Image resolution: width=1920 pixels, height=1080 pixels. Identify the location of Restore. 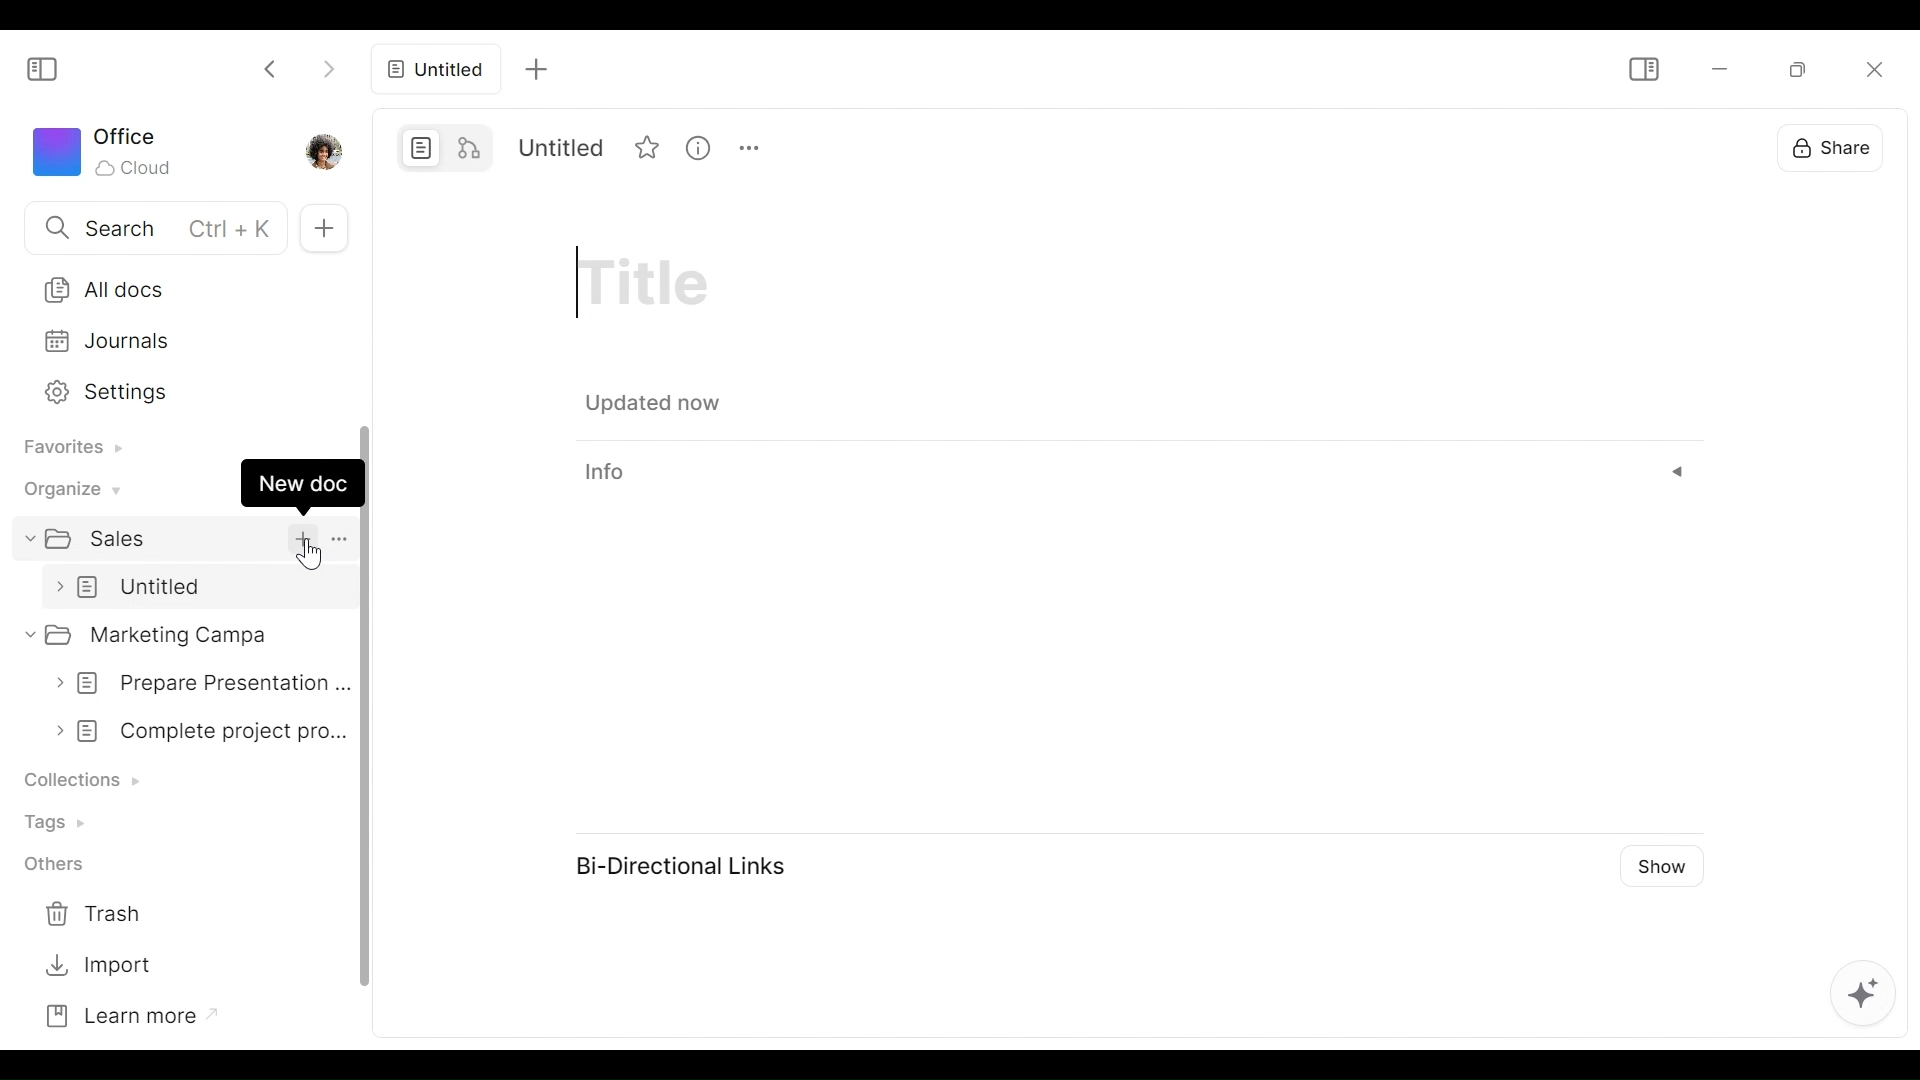
(1789, 69).